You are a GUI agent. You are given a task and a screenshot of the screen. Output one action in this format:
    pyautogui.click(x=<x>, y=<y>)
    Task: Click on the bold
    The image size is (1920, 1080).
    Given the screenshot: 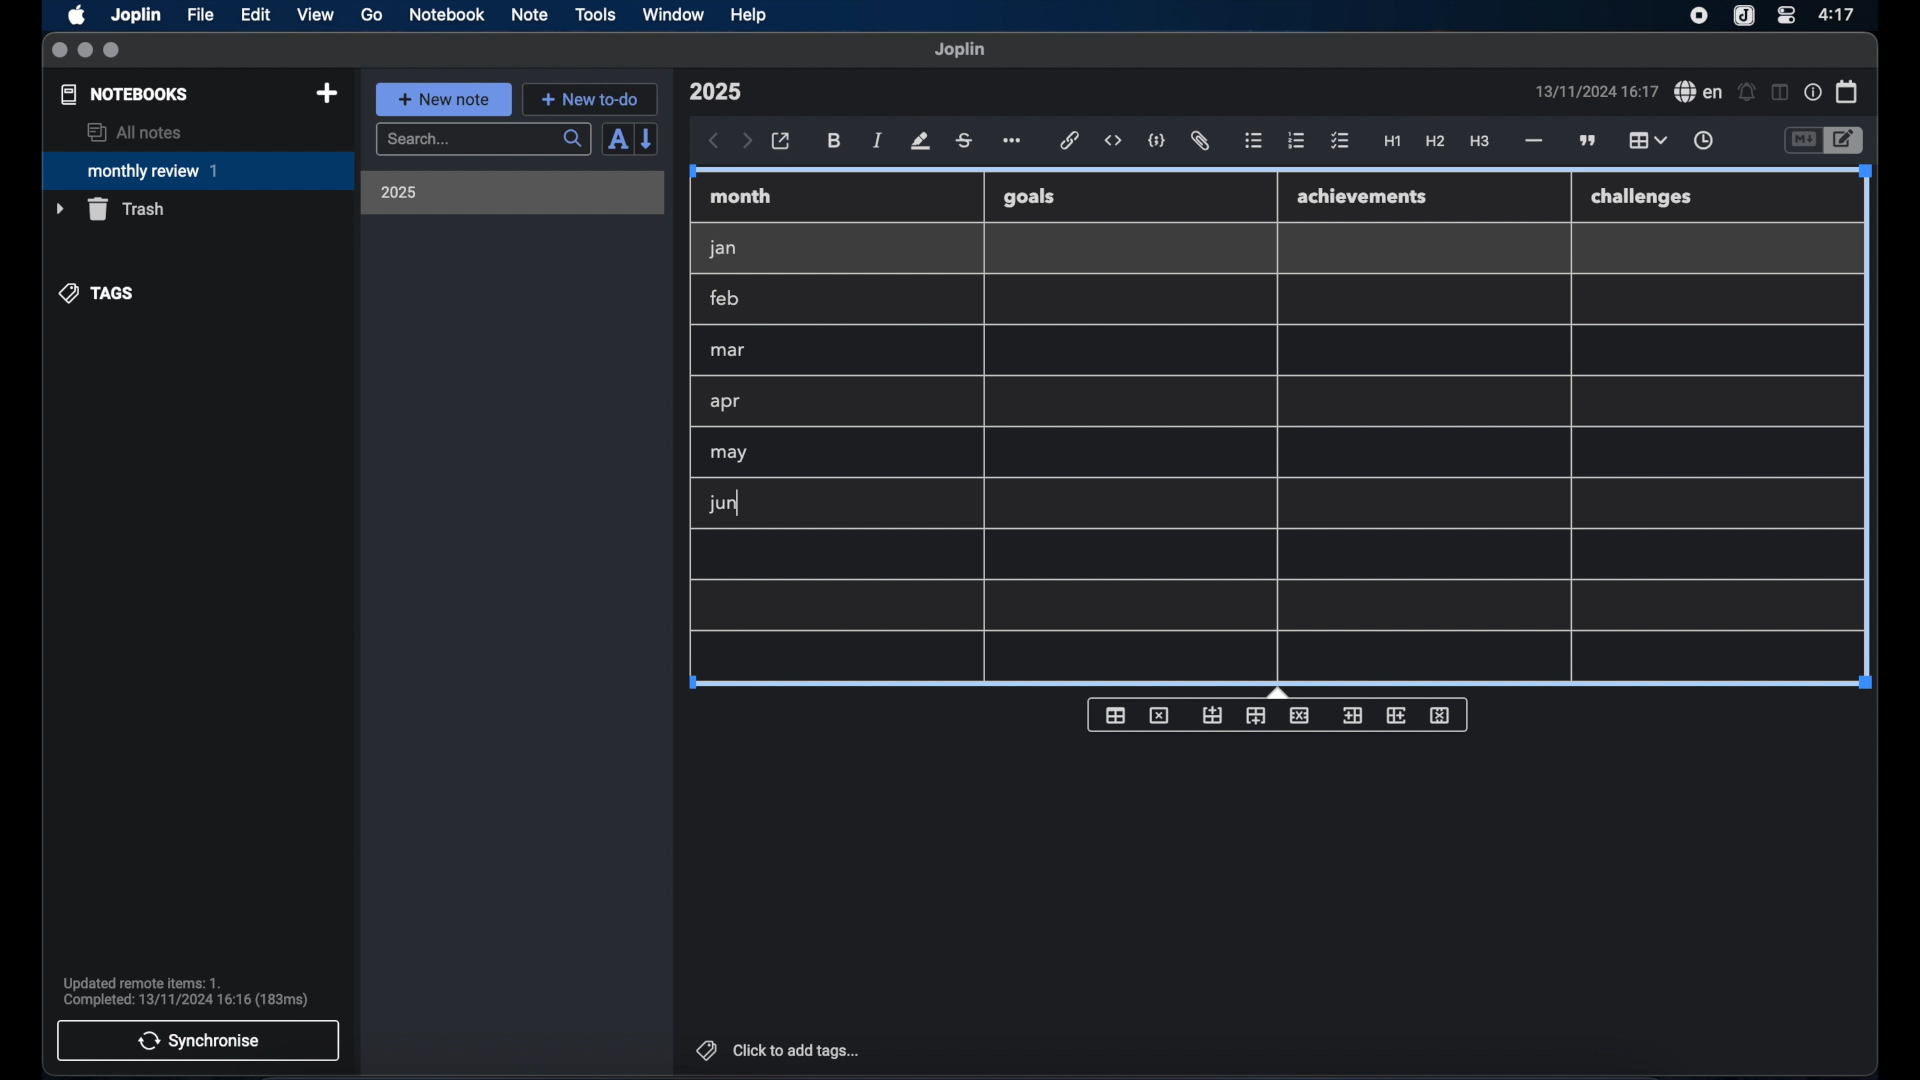 What is the action you would take?
    pyautogui.click(x=836, y=141)
    